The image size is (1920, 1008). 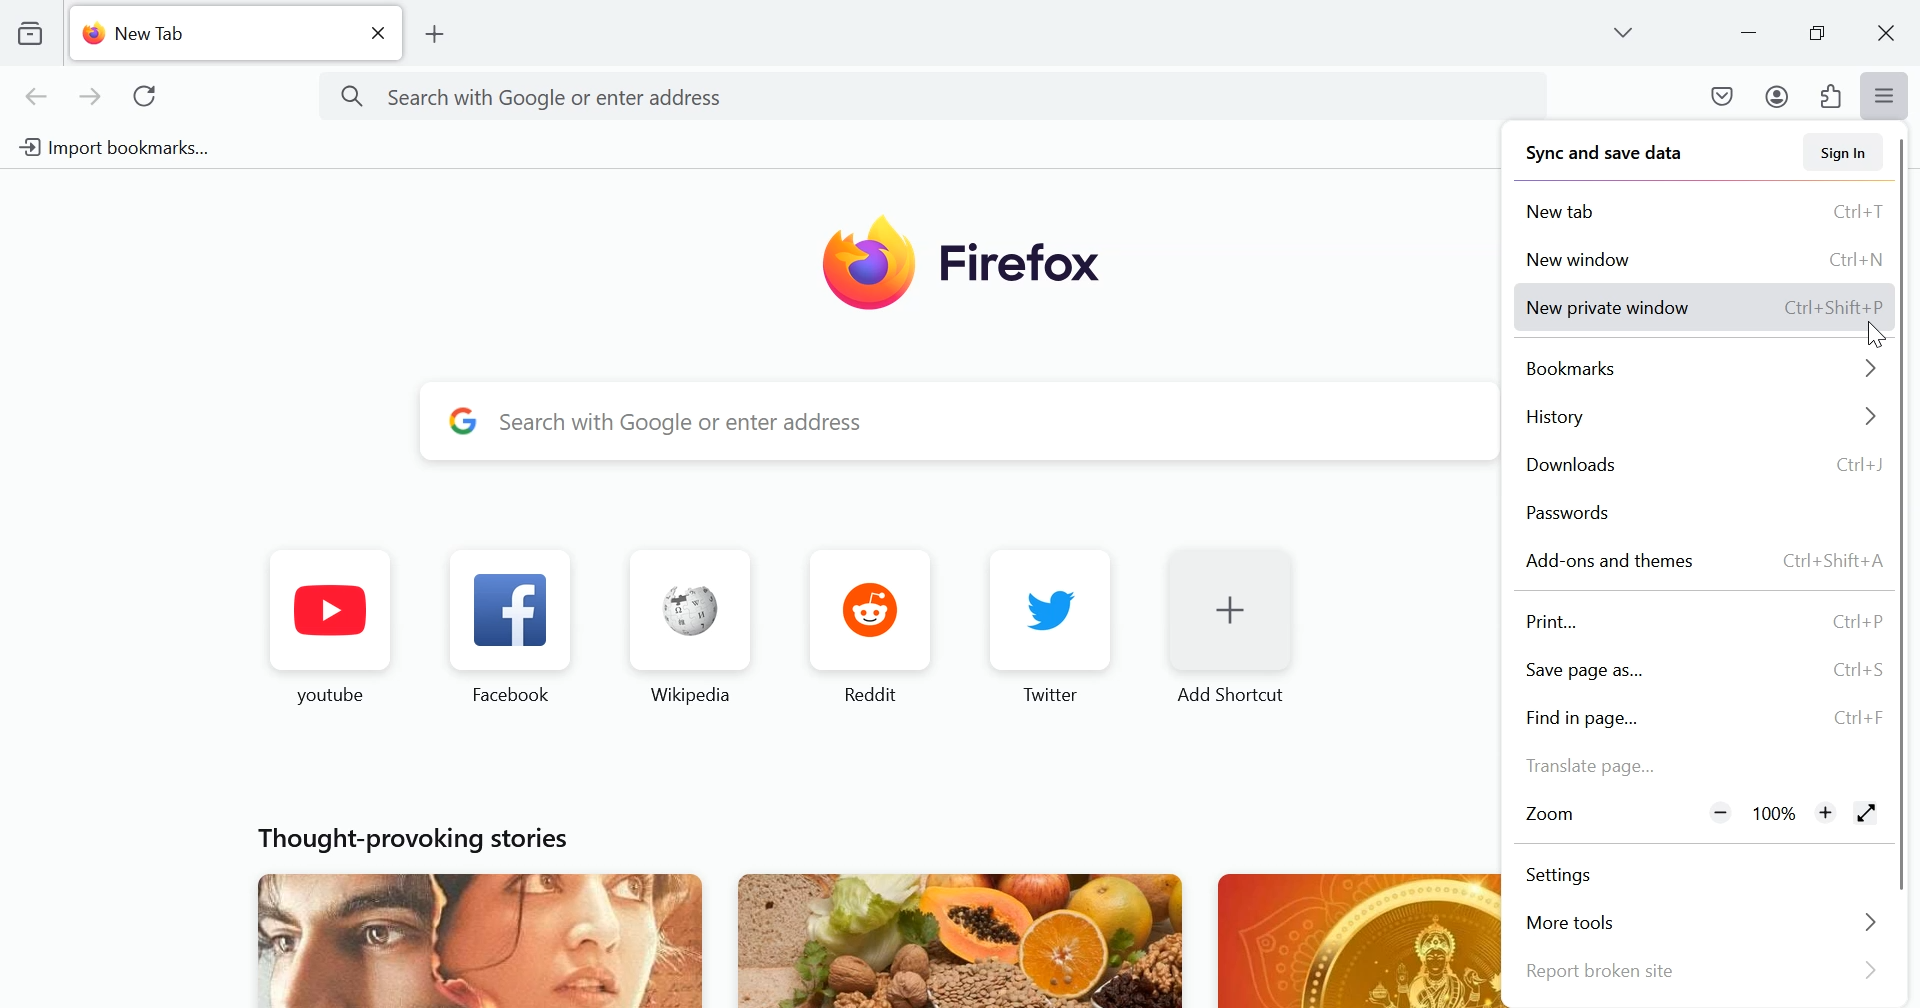 I want to click on report broken site, so click(x=1702, y=972).